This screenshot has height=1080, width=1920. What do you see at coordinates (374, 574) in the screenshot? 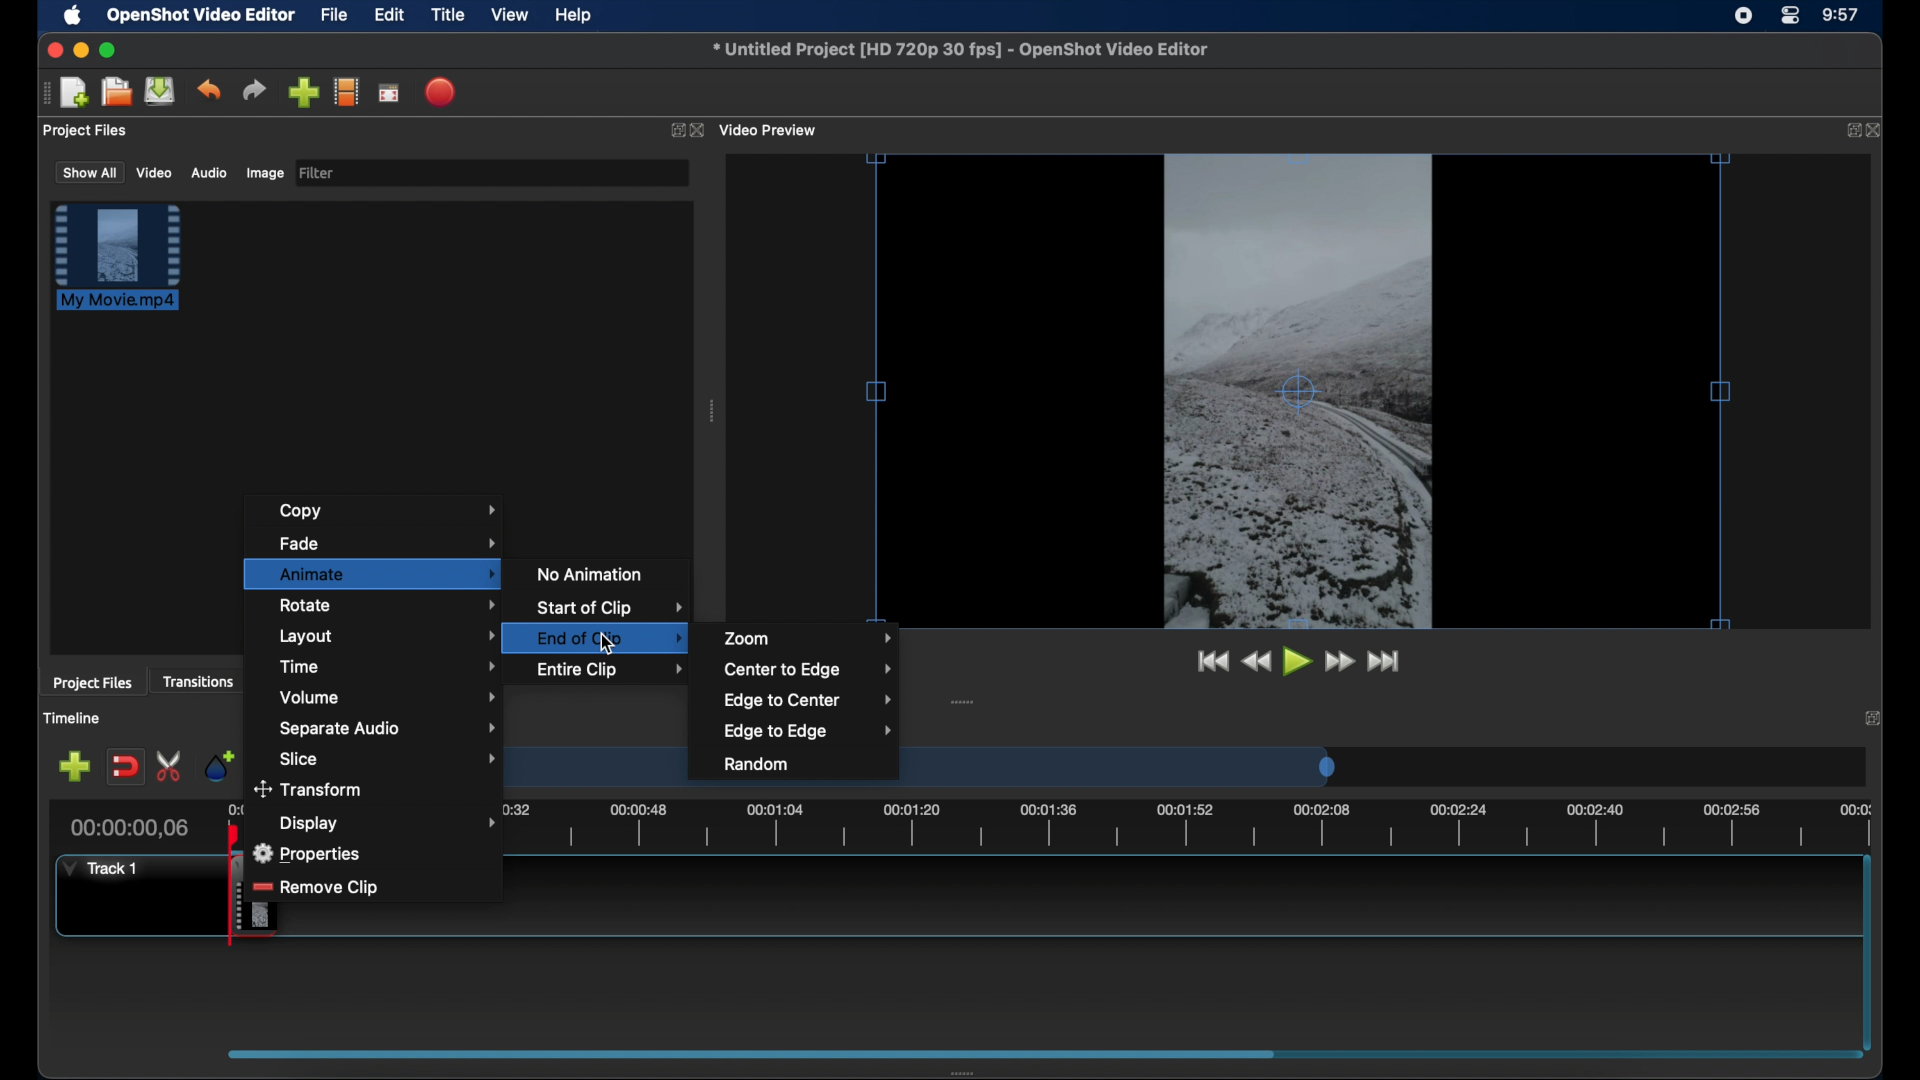
I see `animate menu` at bounding box center [374, 574].